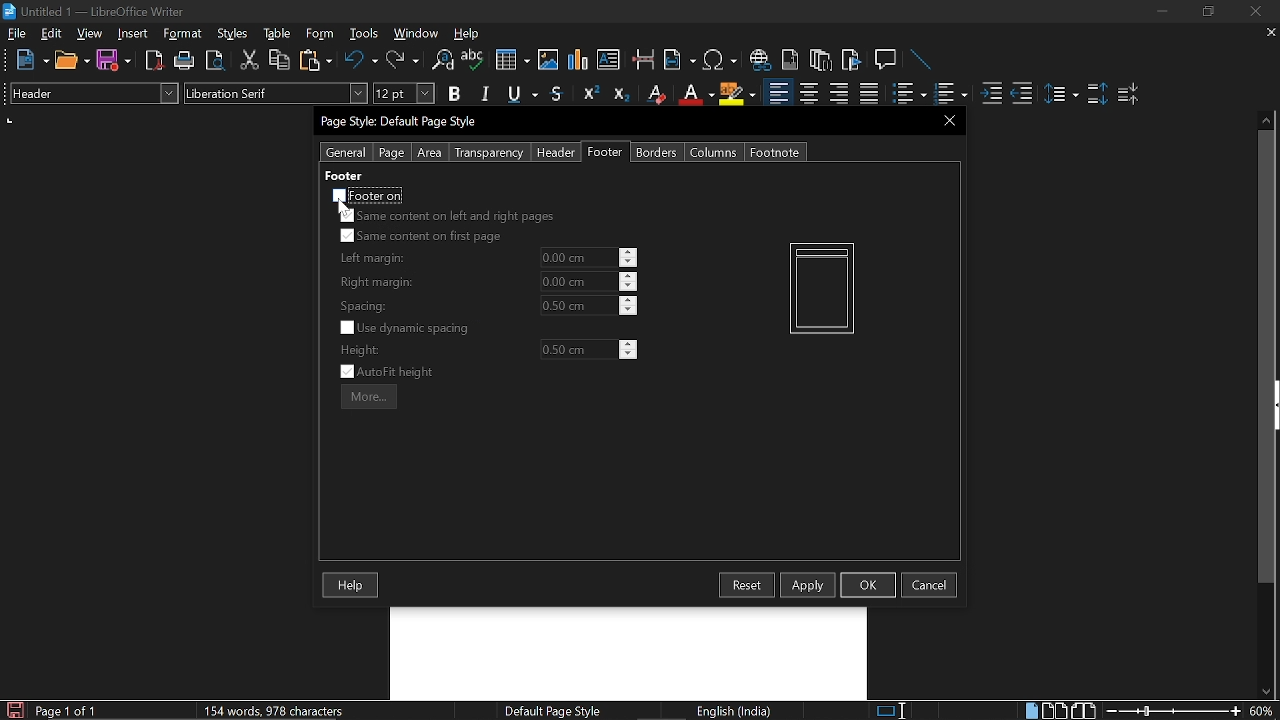  I want to click on Text size, so click(403, 93).